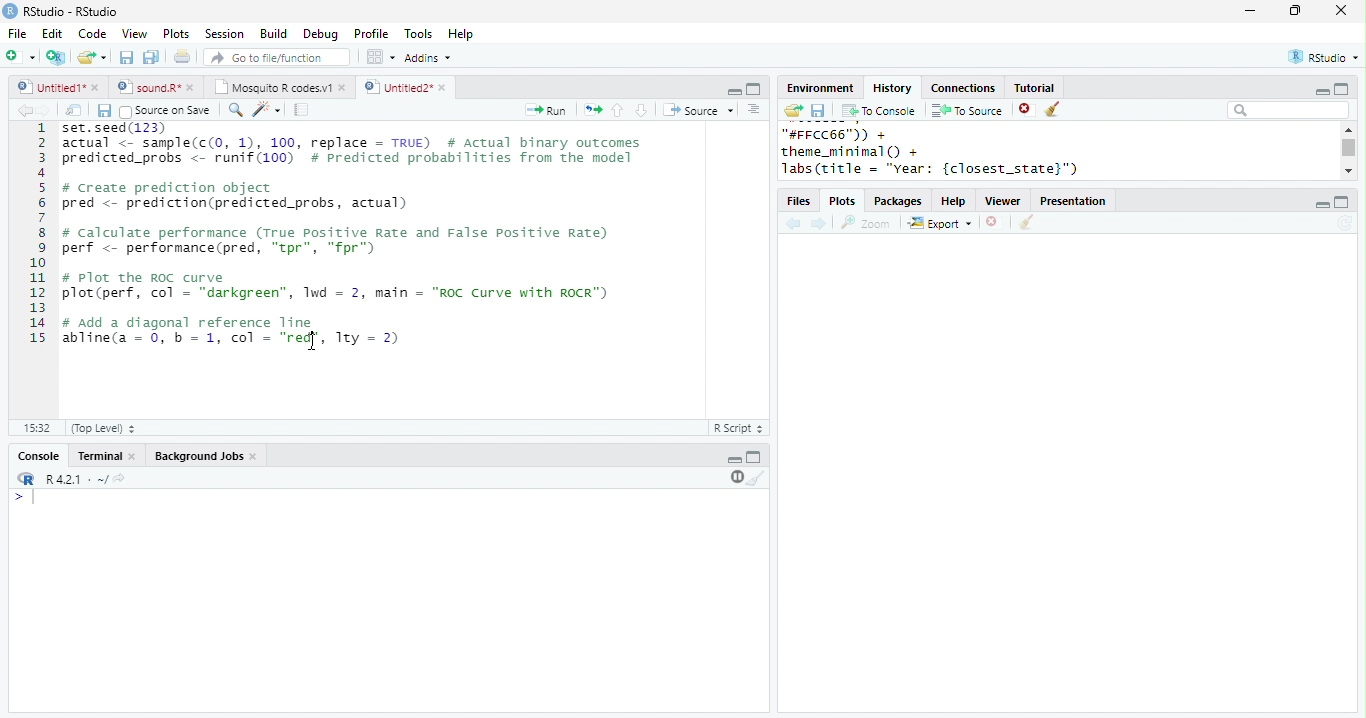  I want to click on pause, so click(735, 477).